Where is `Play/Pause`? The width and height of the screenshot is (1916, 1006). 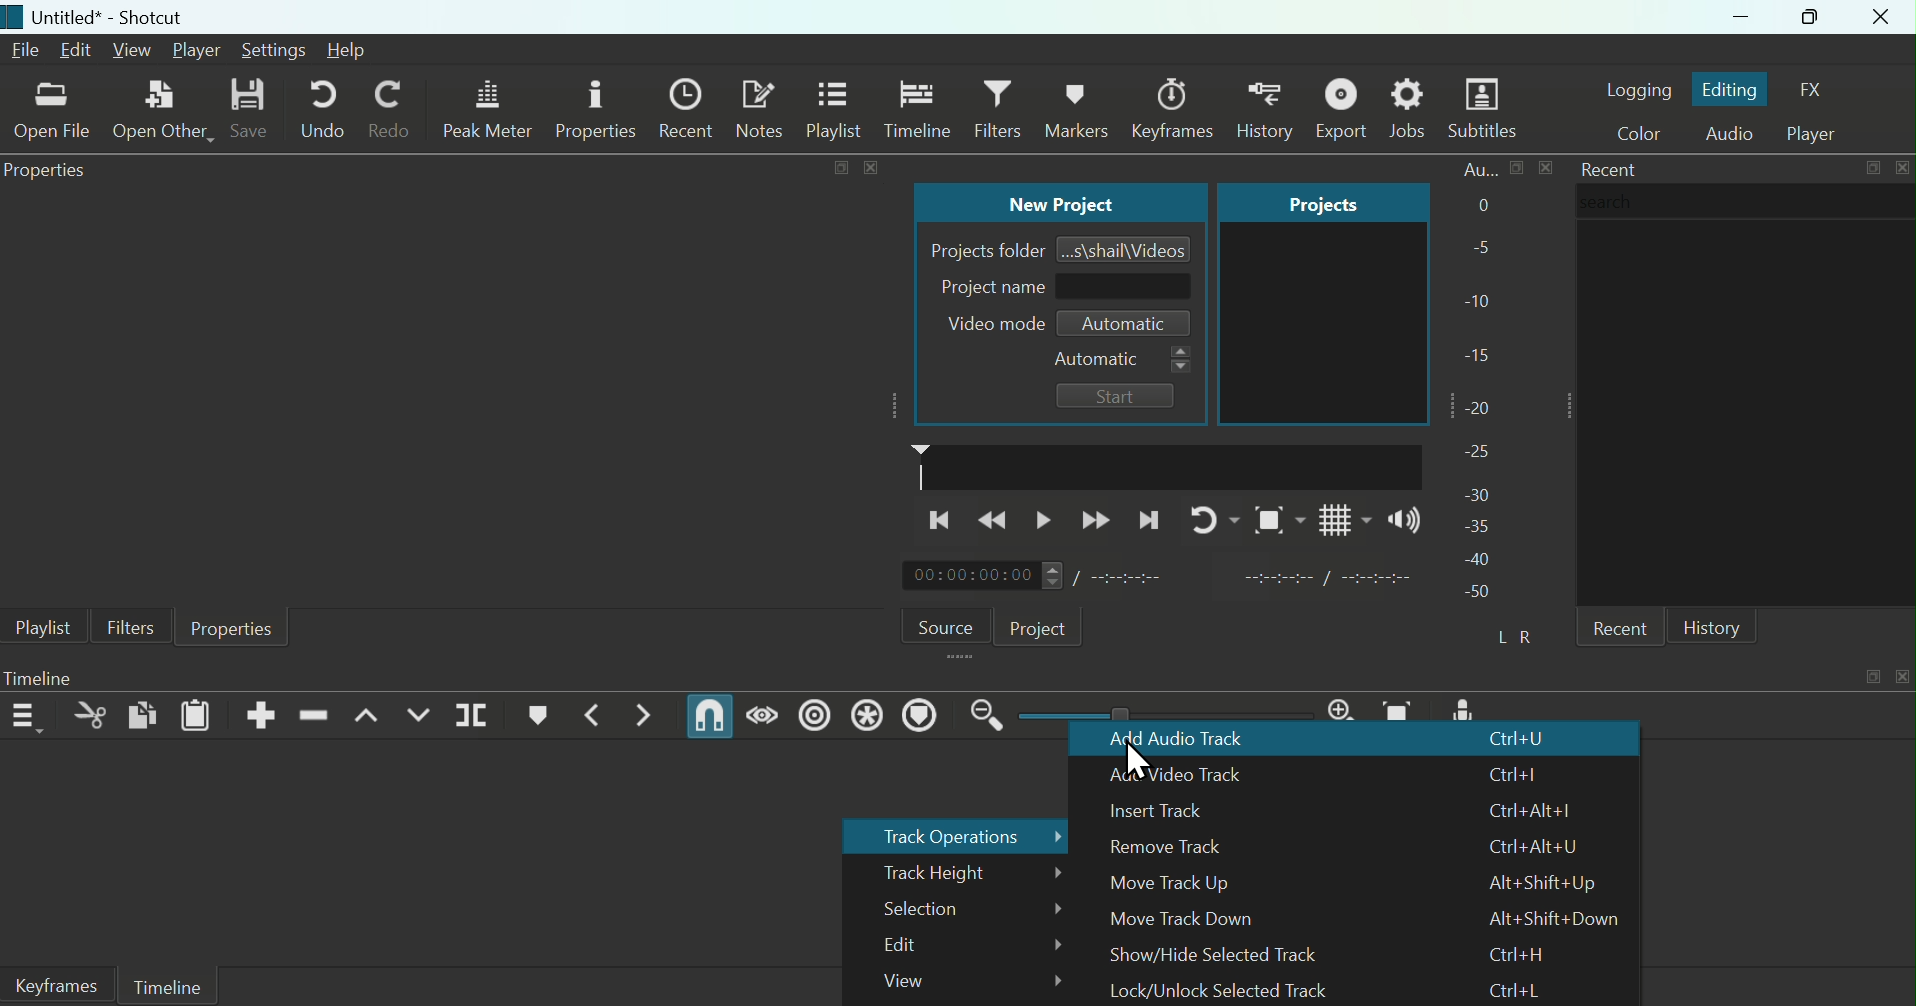
Play/Pause is located at coordinates (1047, 518).